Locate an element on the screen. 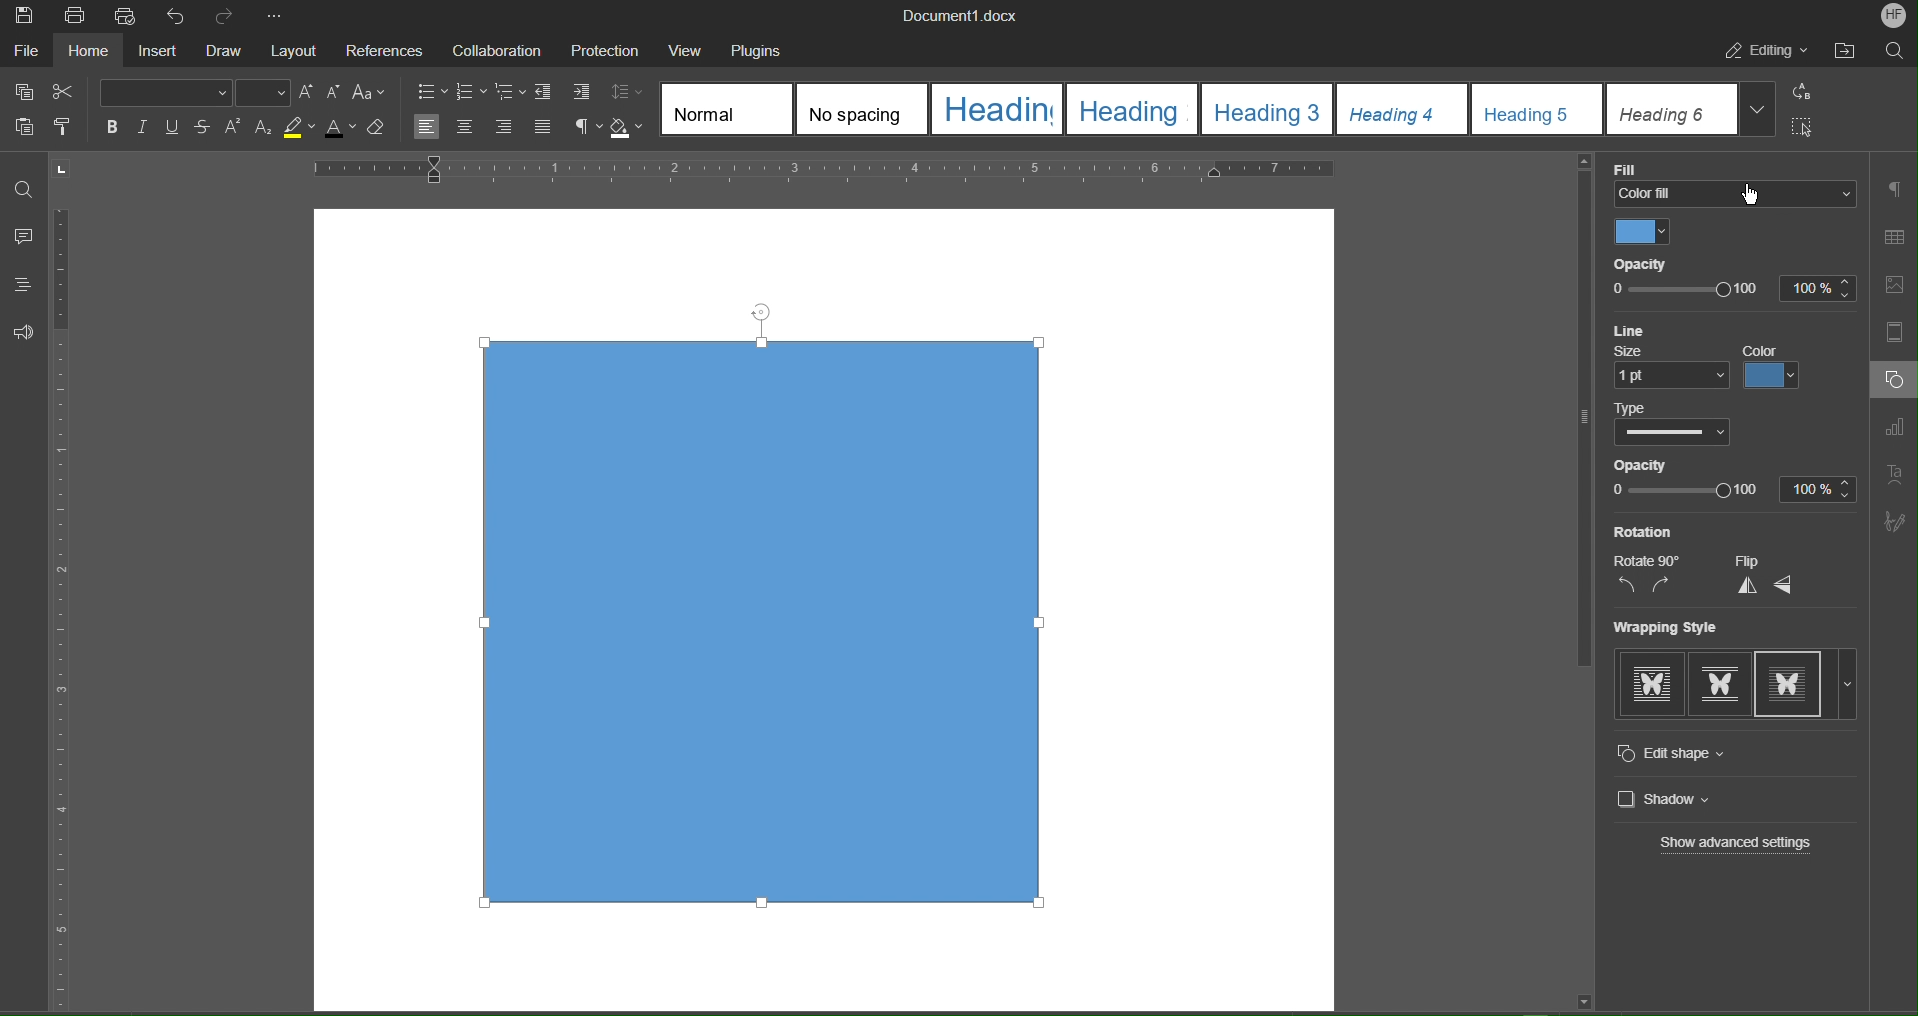 The image size is (1918, 1016). Strikethrough is located at coordinates (206, 128).